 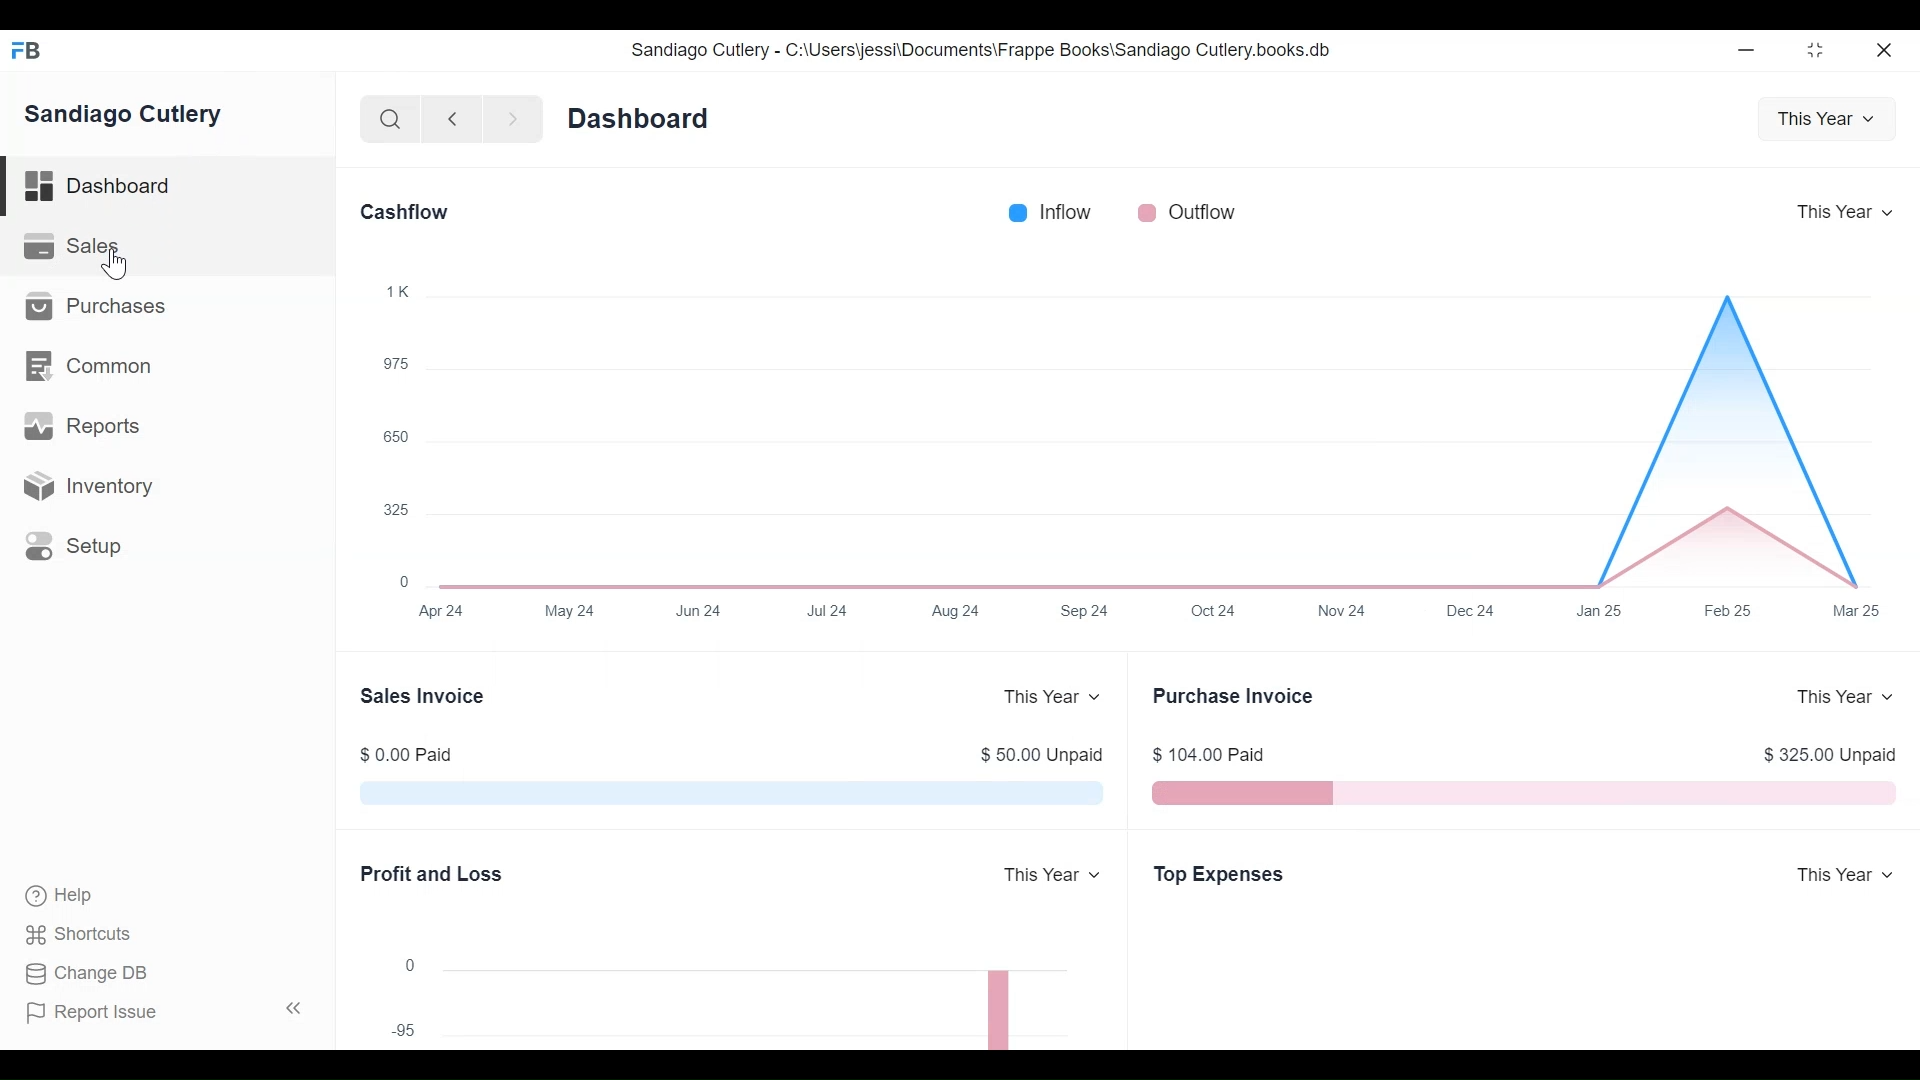 I want to click on Dashboard, so click(x=99, y=184).